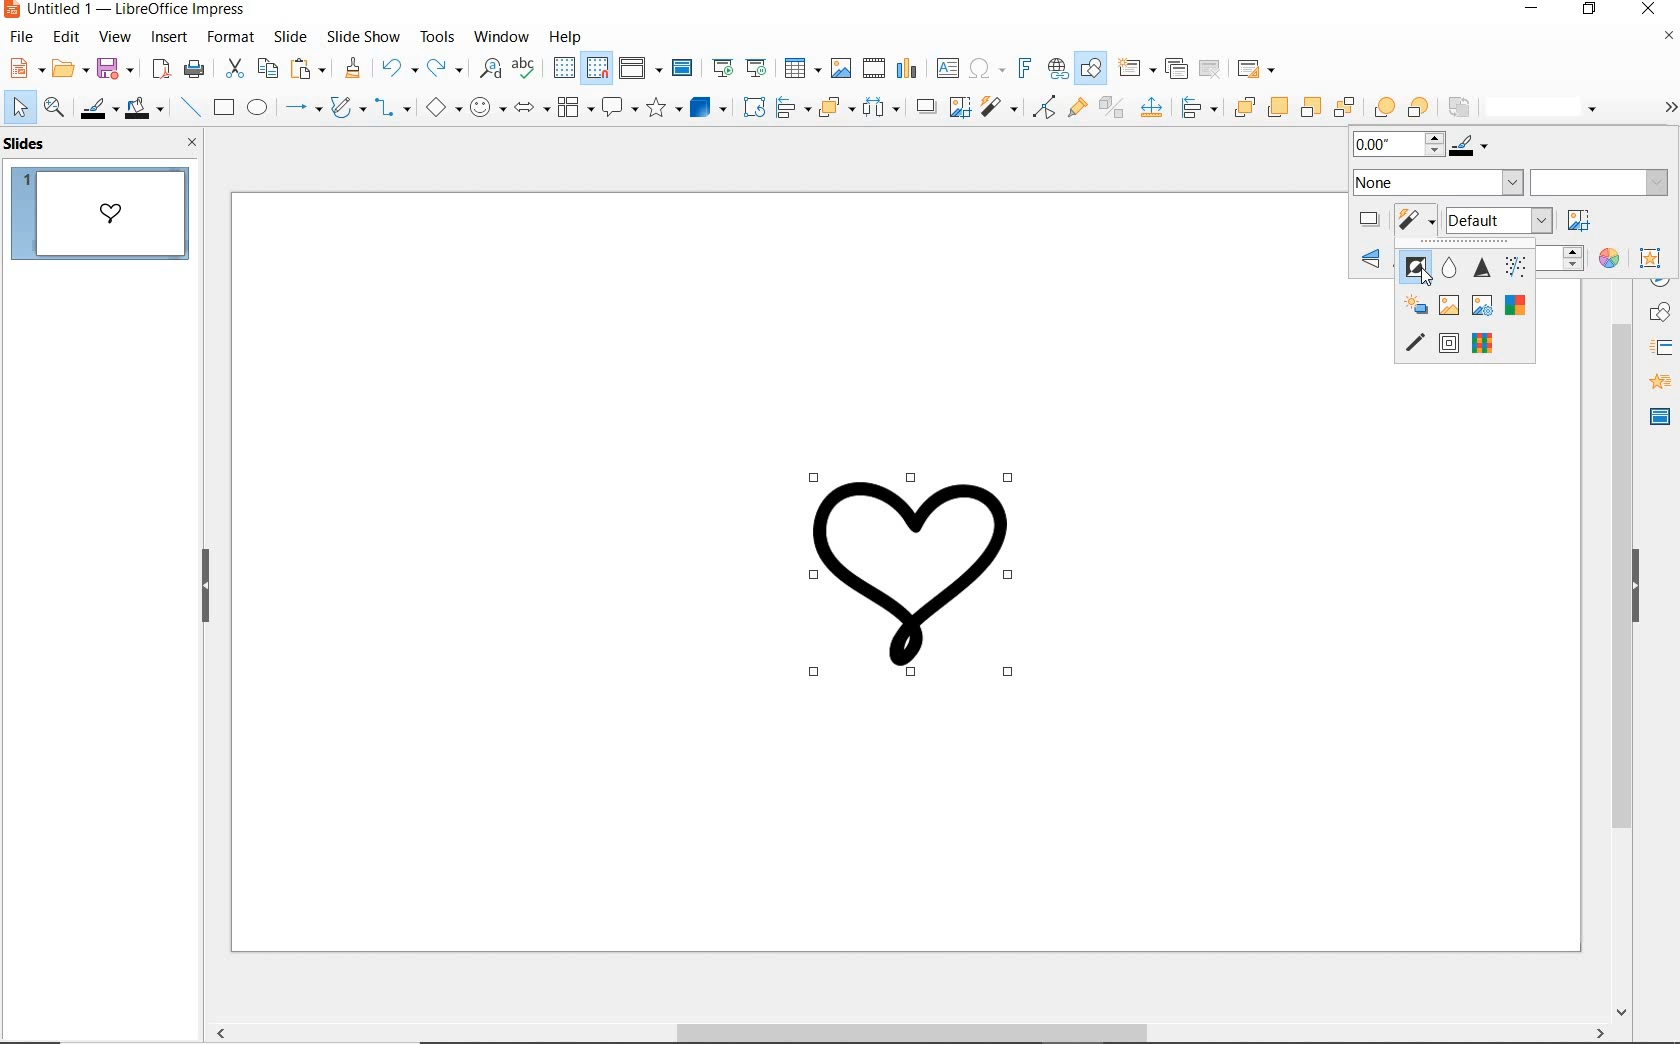  Describe the element at coordinates (1210, 69) in the screenshot. I see `delete slide` at that location.